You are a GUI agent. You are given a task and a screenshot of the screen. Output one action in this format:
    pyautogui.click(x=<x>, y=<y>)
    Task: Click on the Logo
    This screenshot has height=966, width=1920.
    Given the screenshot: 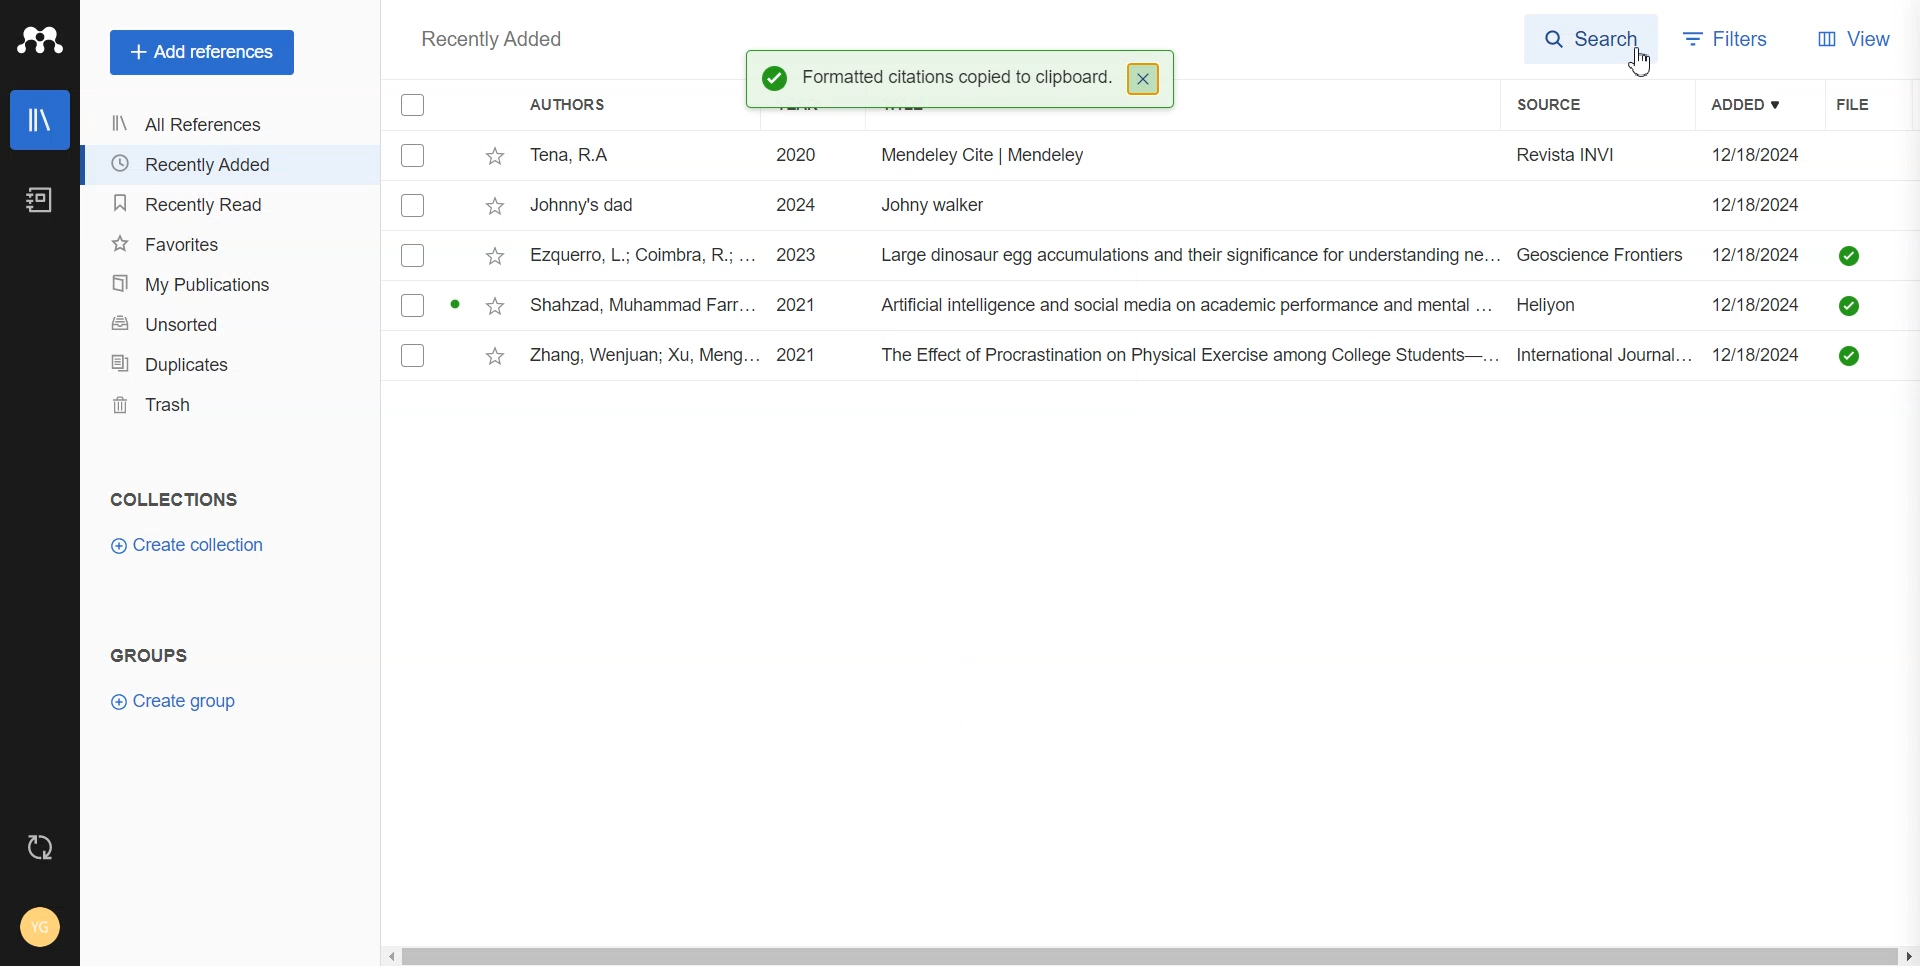 What is the action you would take?
    pyautogui.click(x=39, y=41)
    